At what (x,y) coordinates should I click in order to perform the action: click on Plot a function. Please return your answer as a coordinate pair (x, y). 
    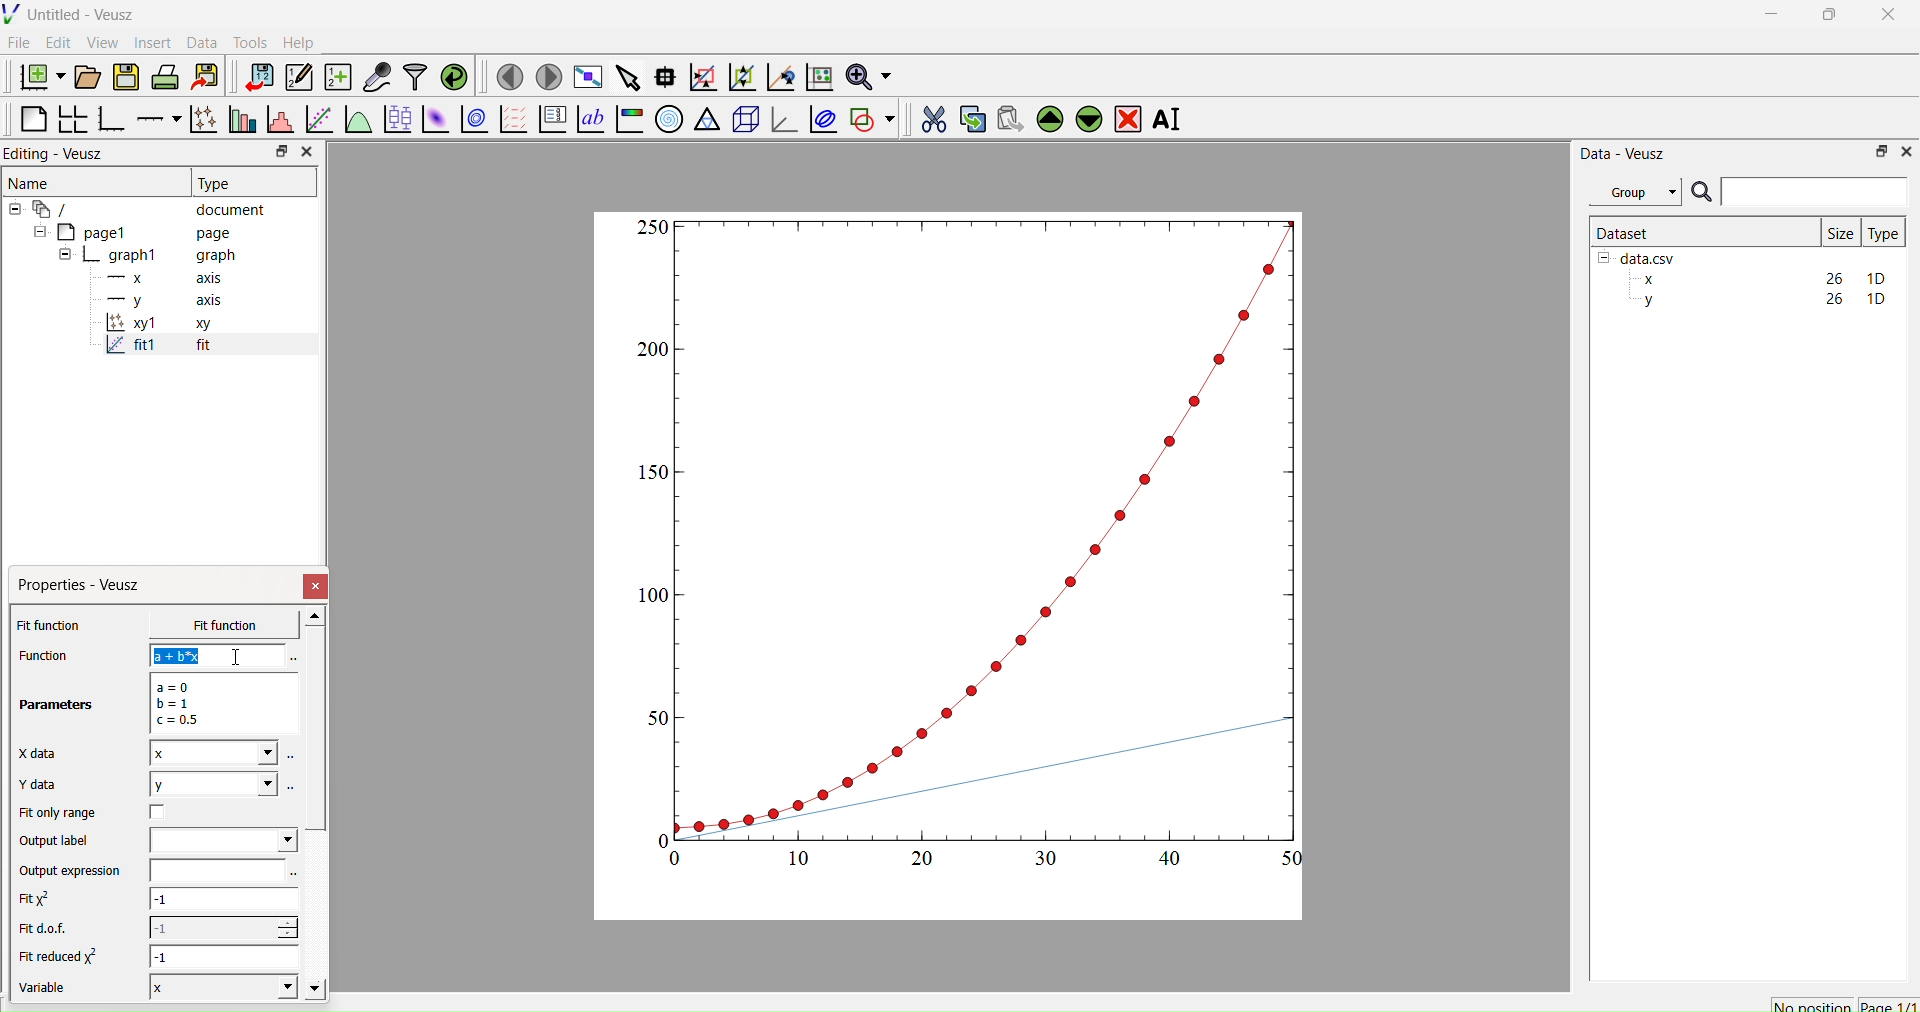
    Looking at the image, I should click on (357, 120).